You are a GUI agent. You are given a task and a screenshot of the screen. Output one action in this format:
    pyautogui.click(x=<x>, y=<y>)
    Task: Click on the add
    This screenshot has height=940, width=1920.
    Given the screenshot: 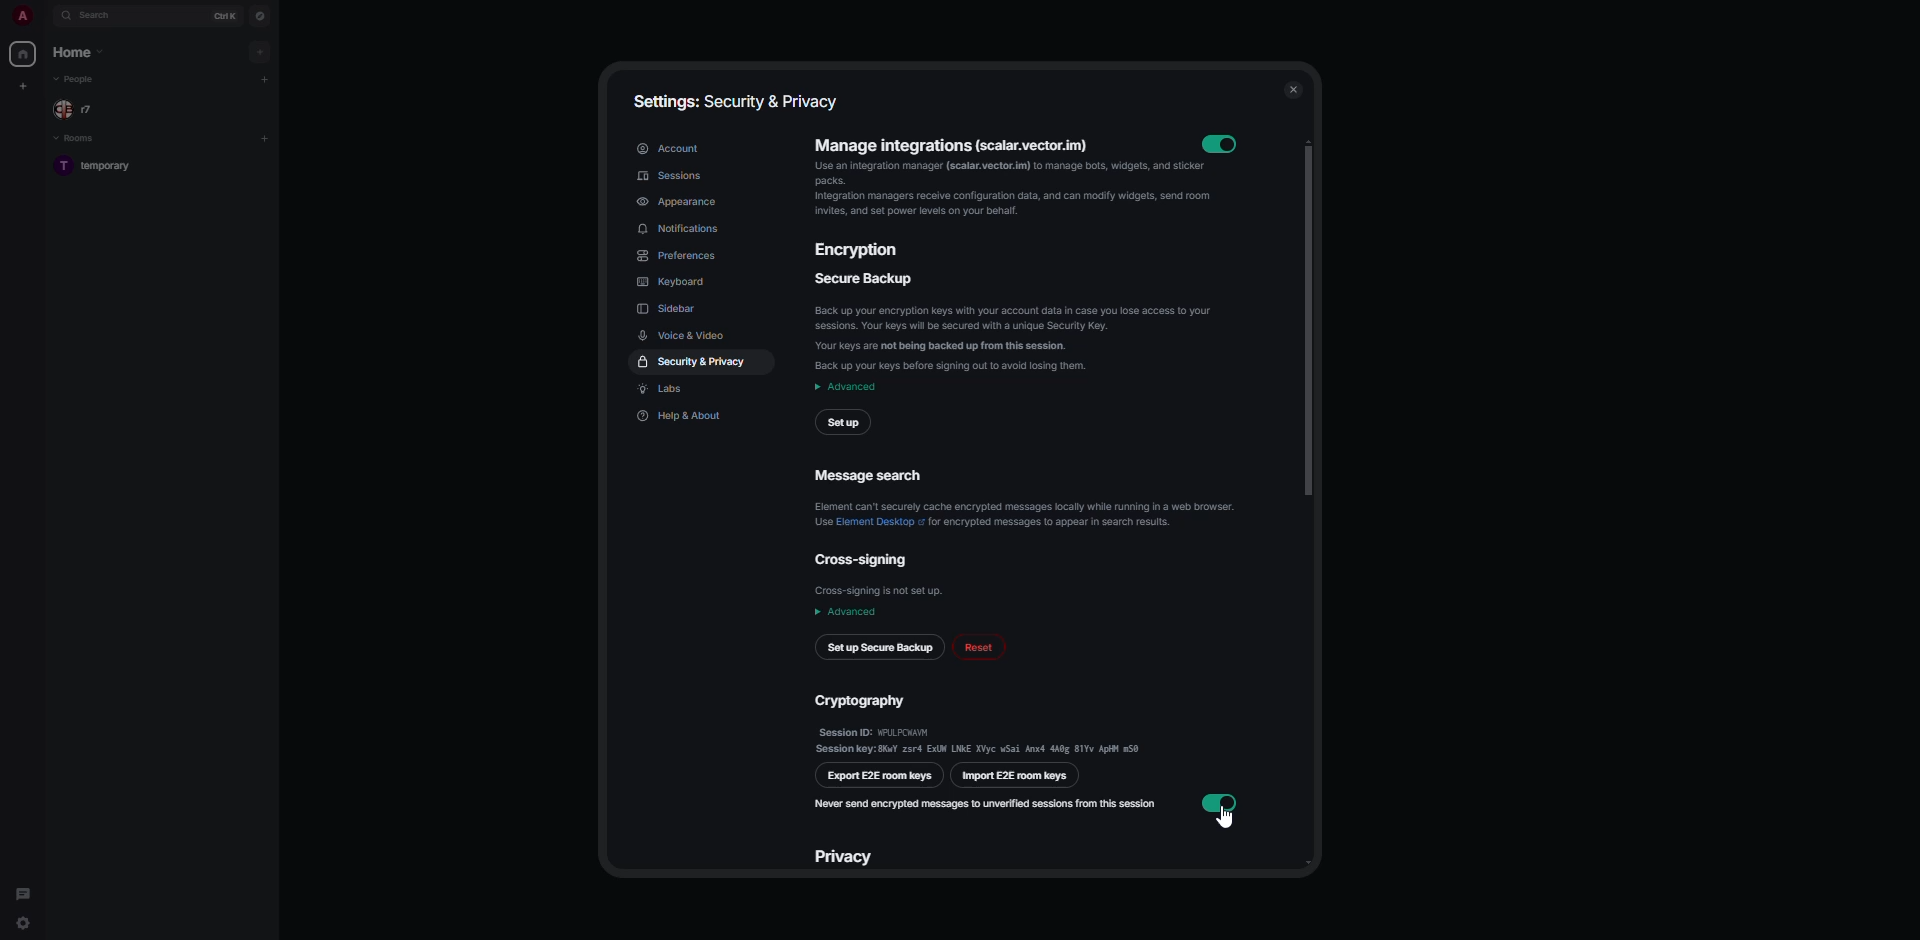 What is the action you would take?
    pyautogui.click(x=265, y=136)
    